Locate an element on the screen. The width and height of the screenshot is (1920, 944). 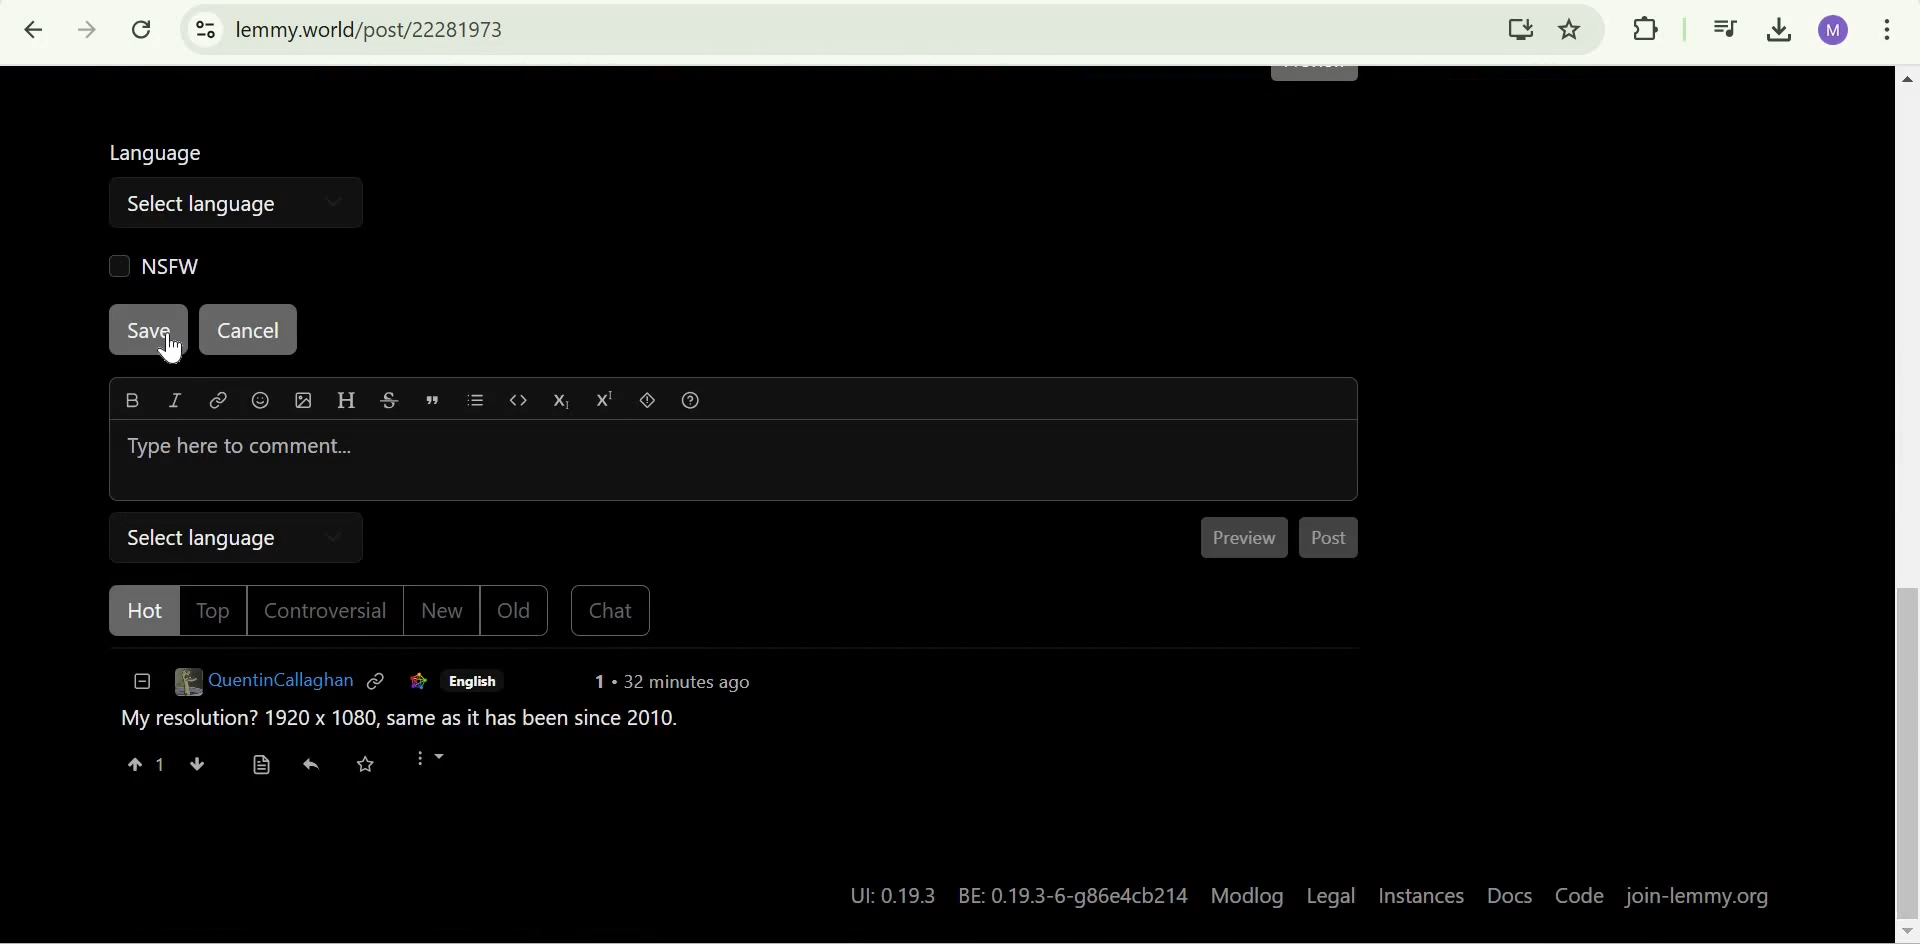
Select Language is located at coordinates (240, 536).